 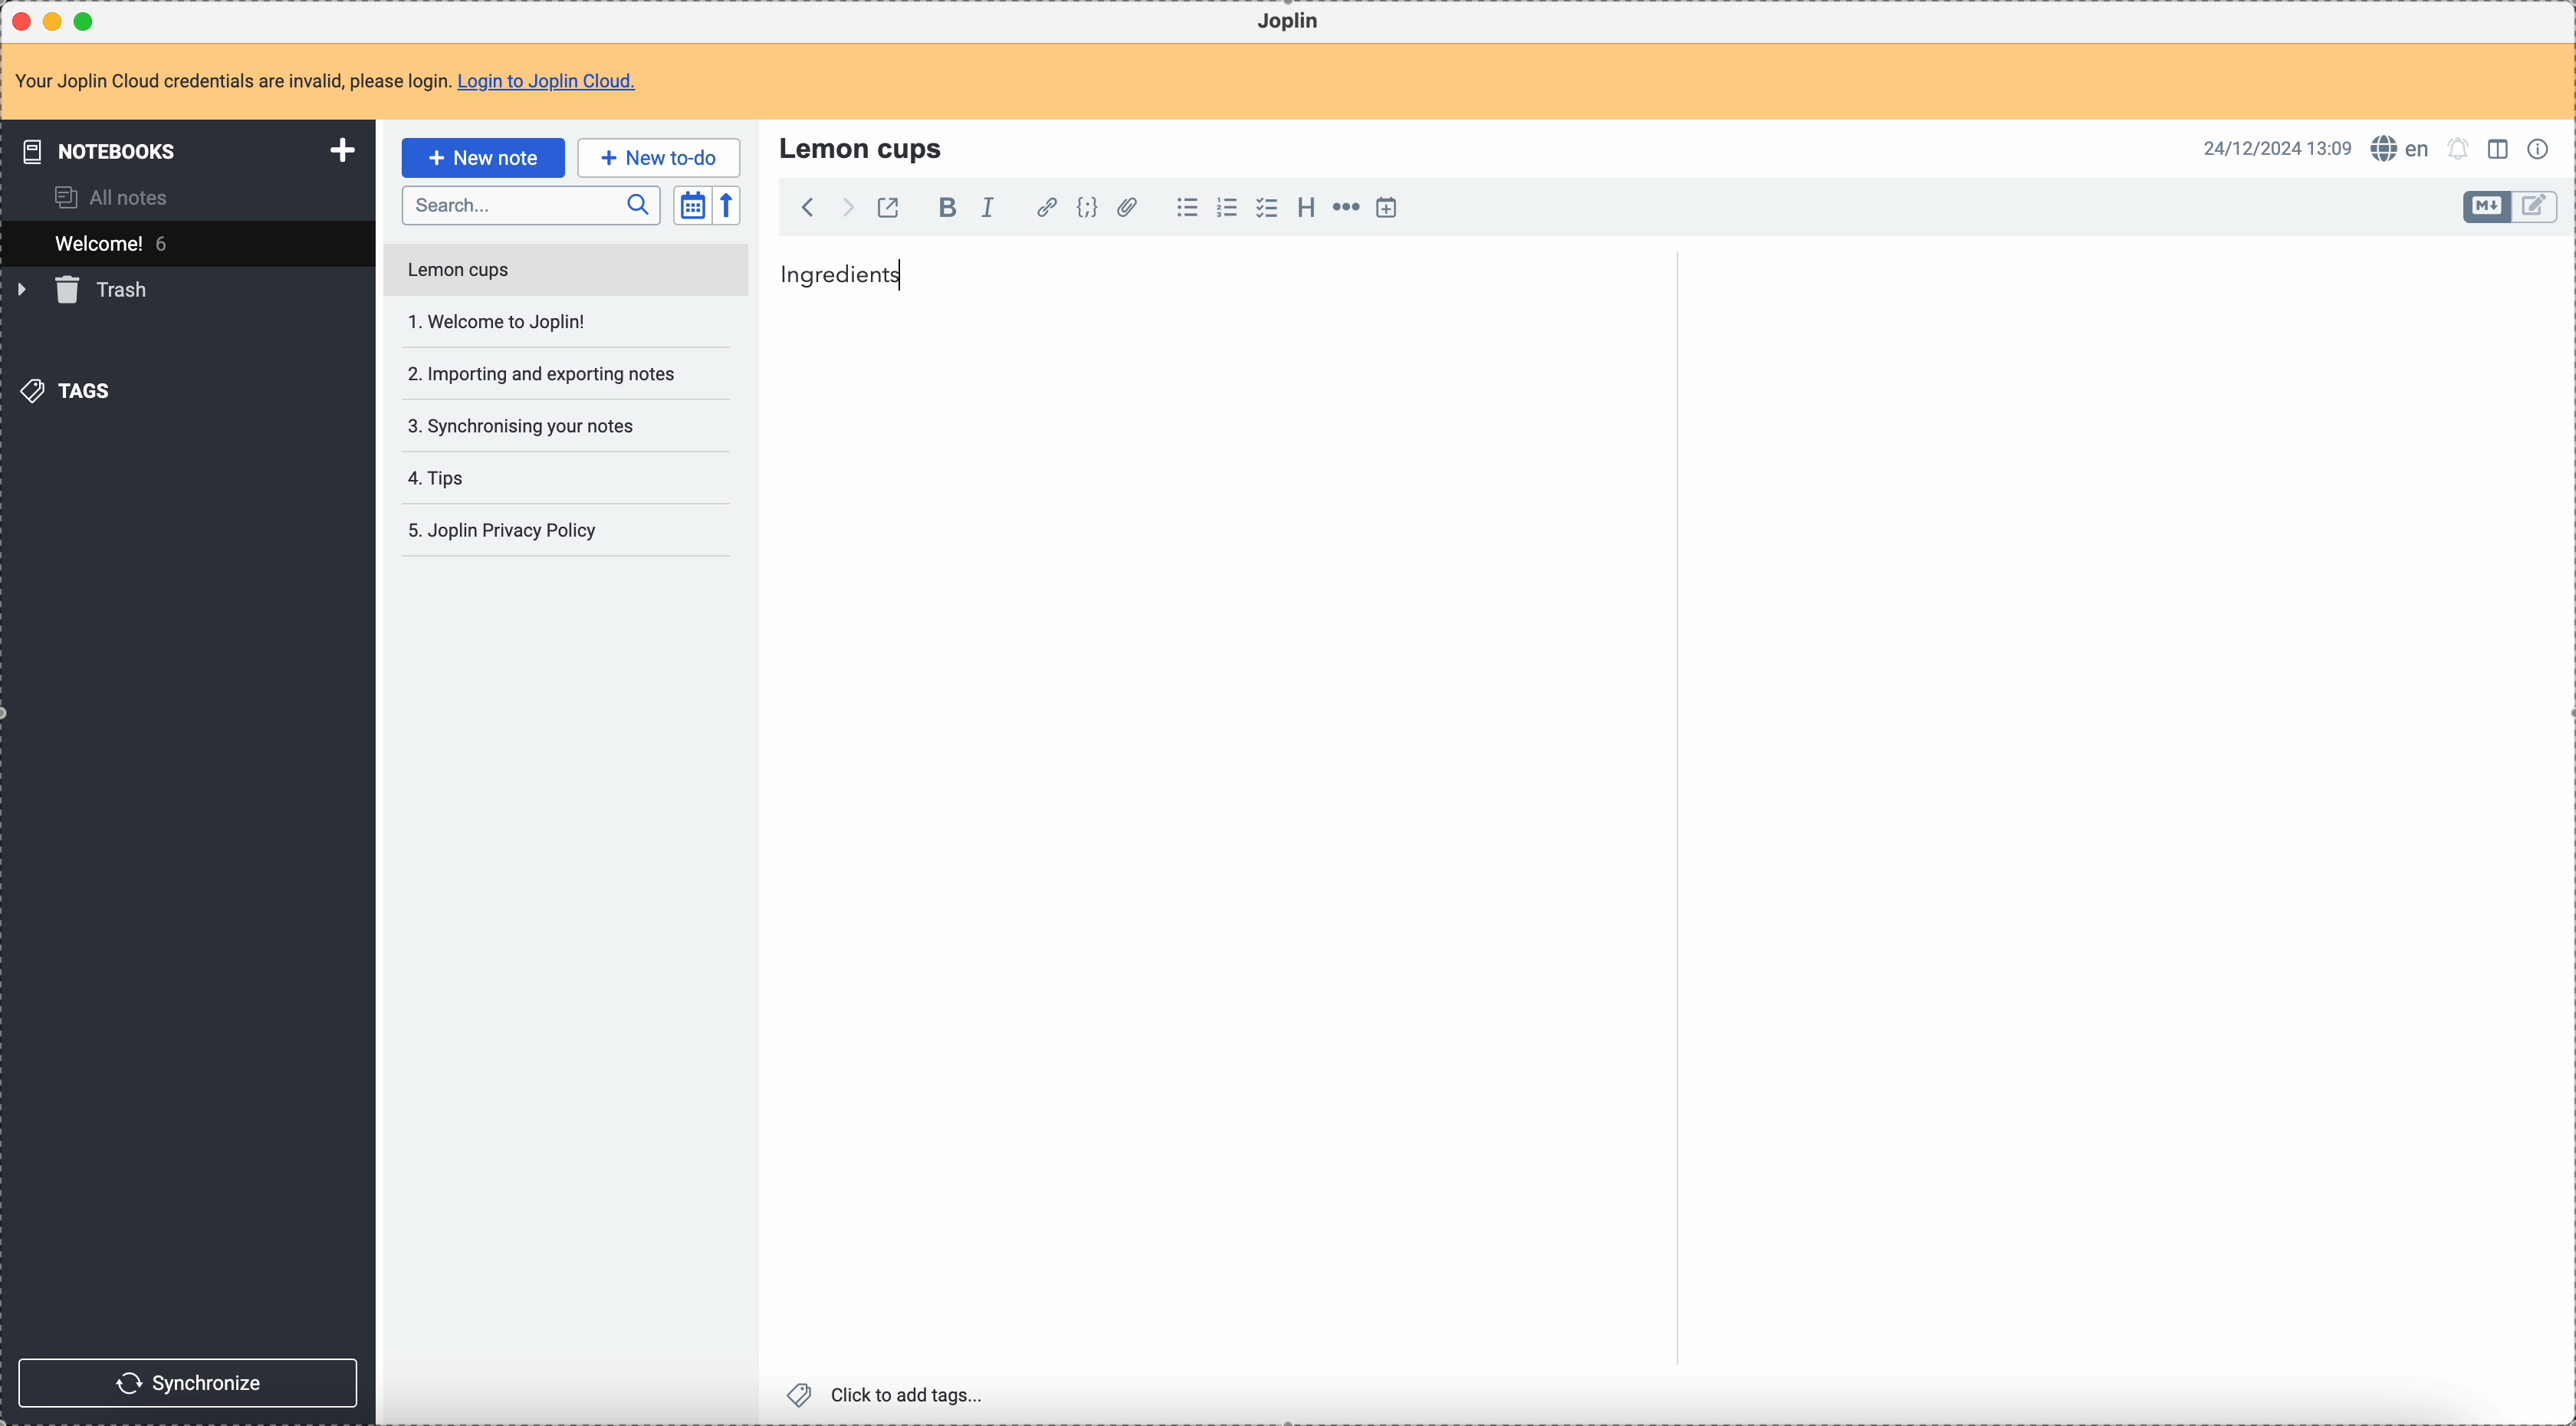 What do you see at coordinates (86, 290) in the screenshot?
I see `trash` at bounding box center [86, 290].